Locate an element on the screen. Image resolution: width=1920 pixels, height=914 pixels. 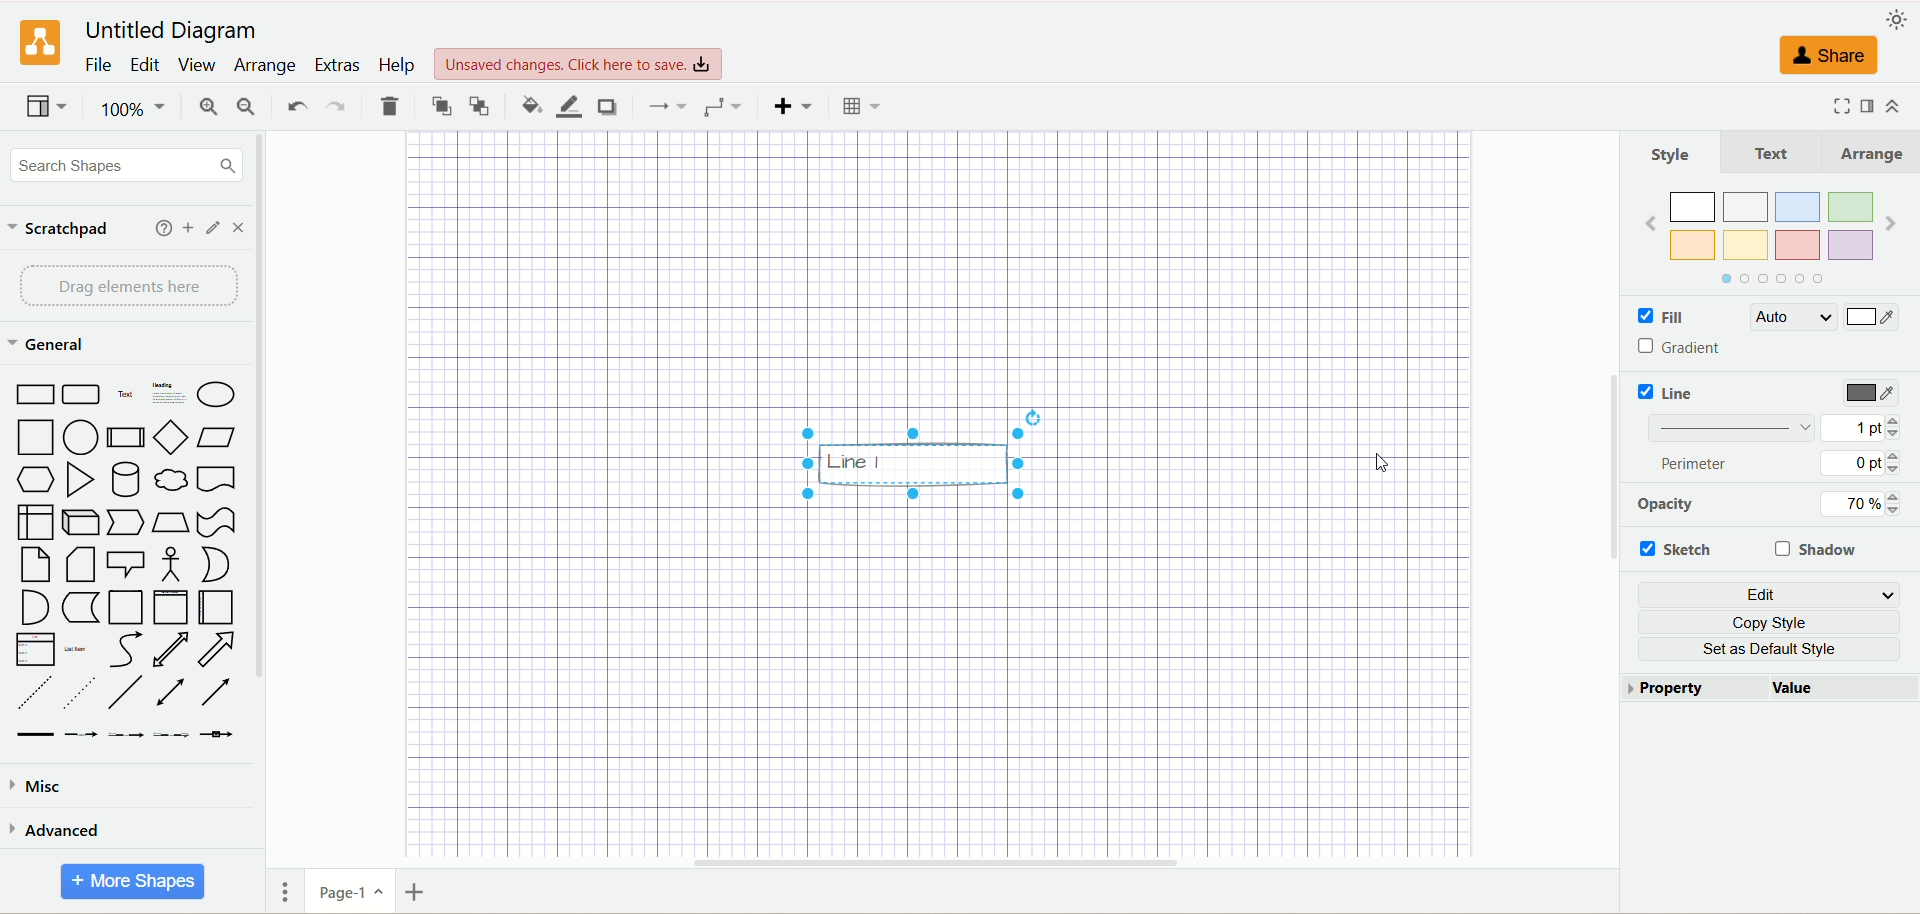
100% is located at coordinates (130, 109).